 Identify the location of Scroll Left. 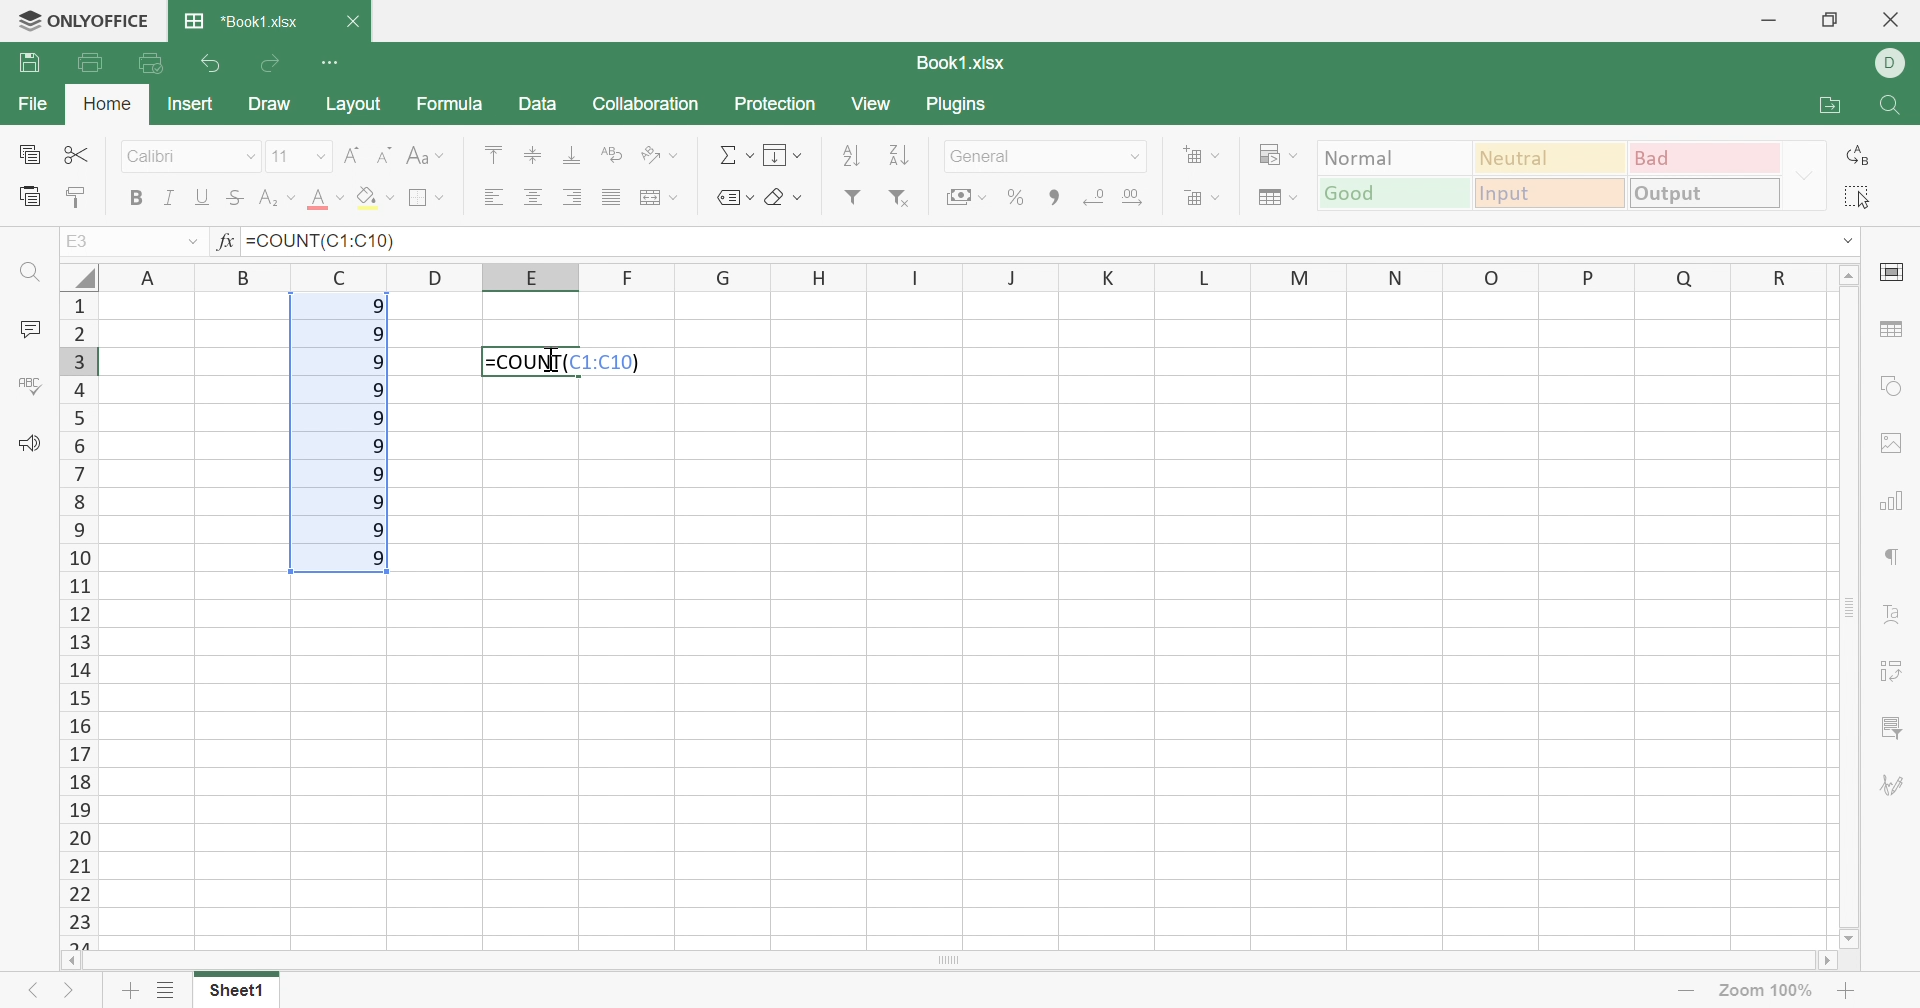
(77, 962).